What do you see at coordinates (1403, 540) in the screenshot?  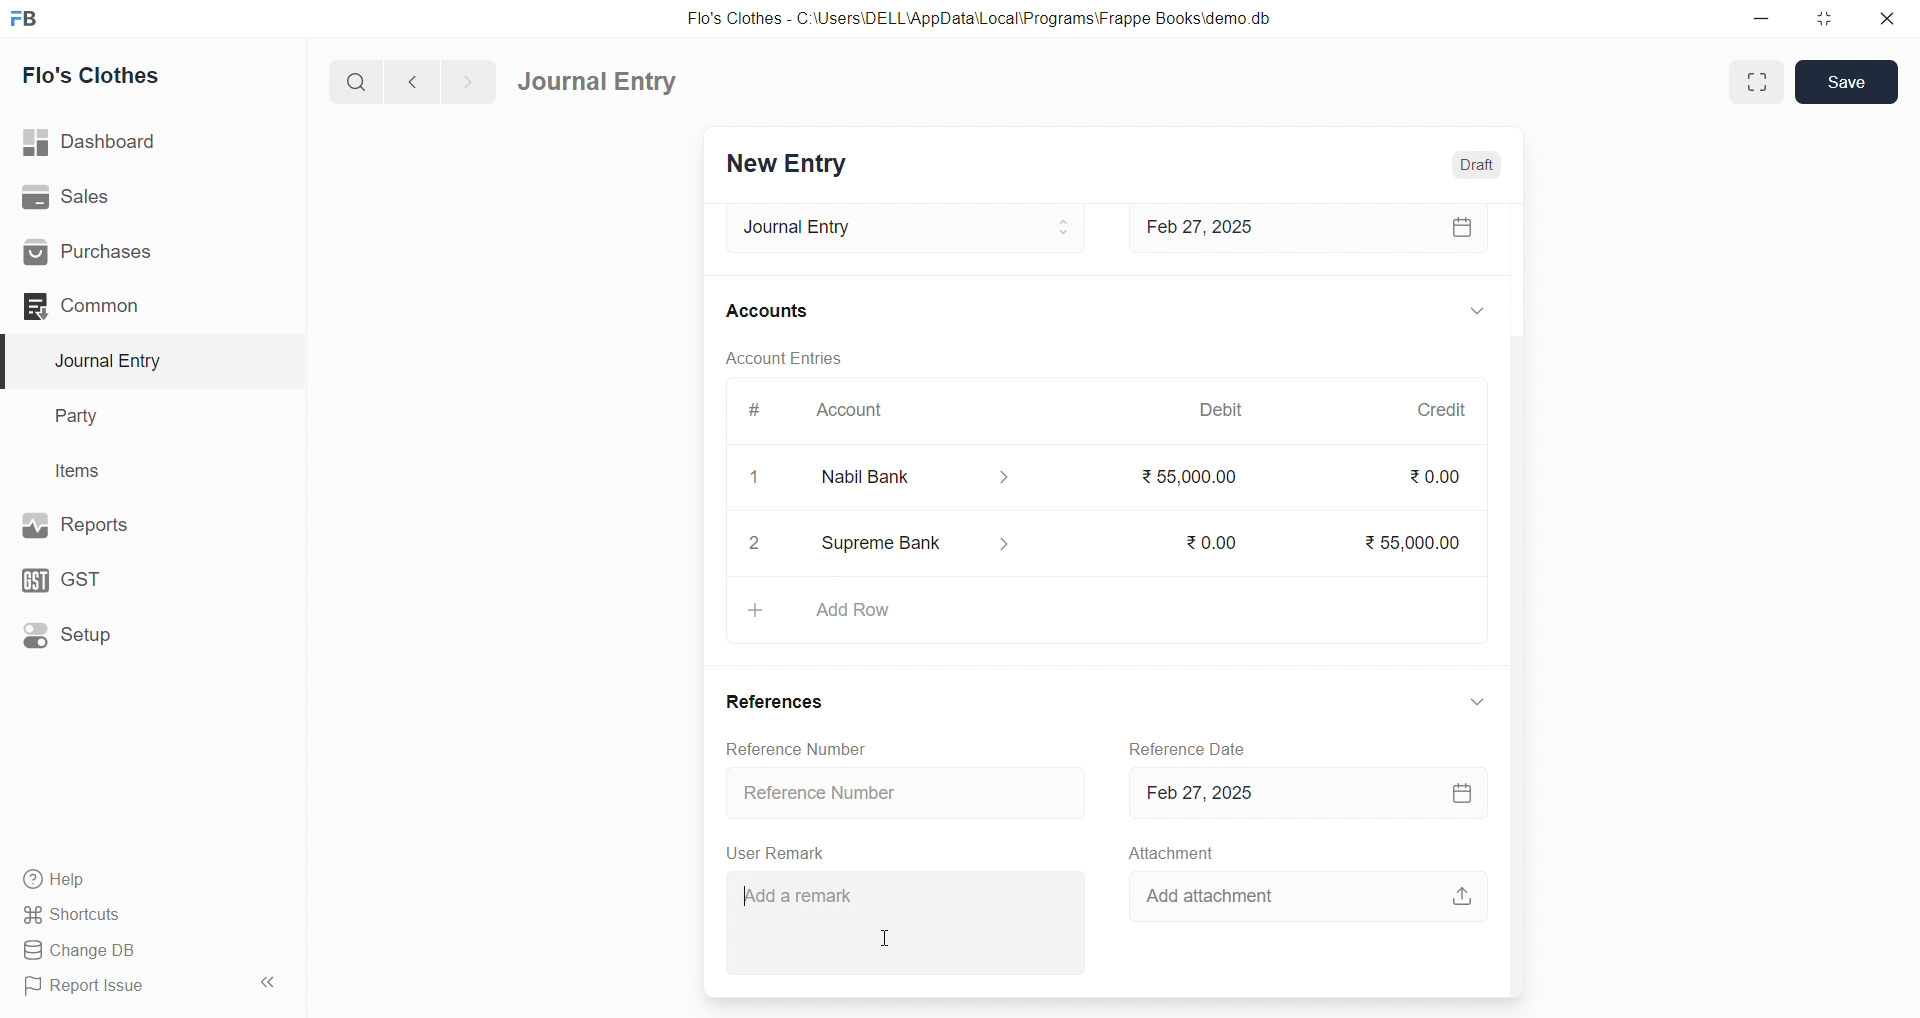 I see `₹55,000.00` at bounding box center [1403, 540].